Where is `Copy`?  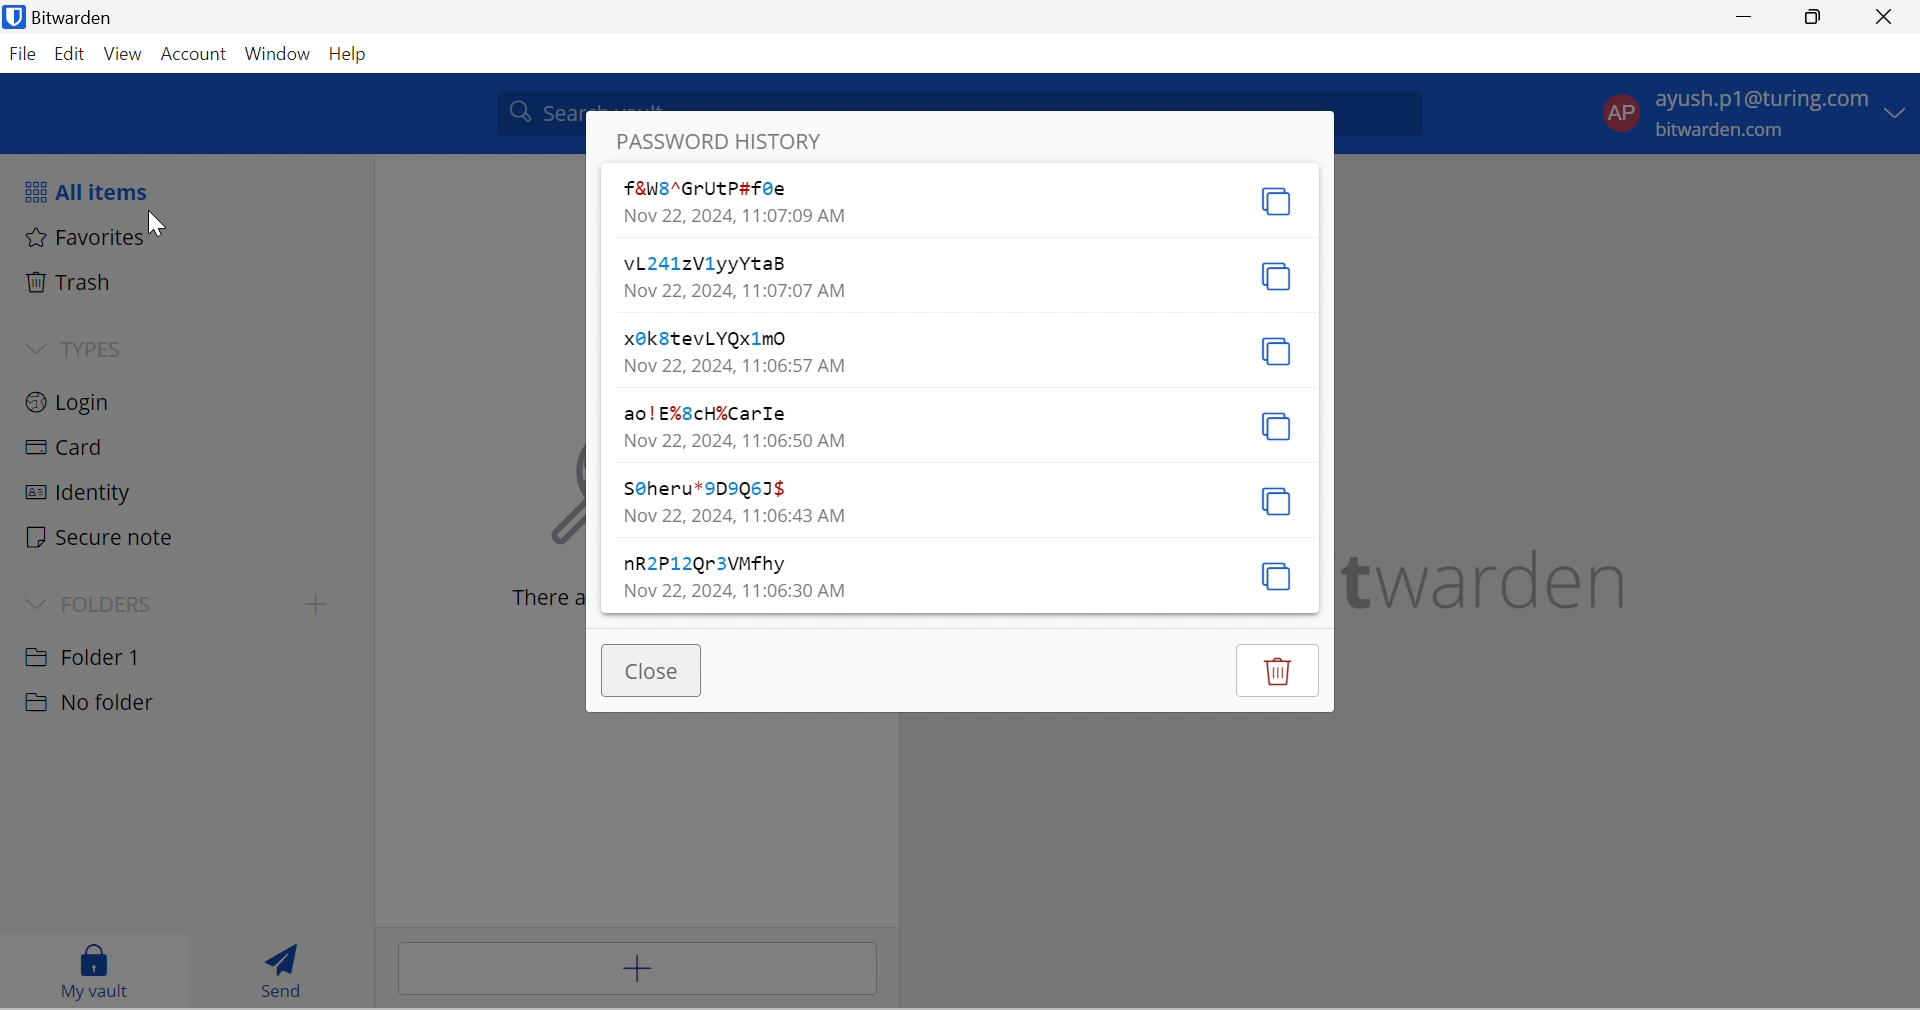 Copy is located at coordinates (1280, 577).